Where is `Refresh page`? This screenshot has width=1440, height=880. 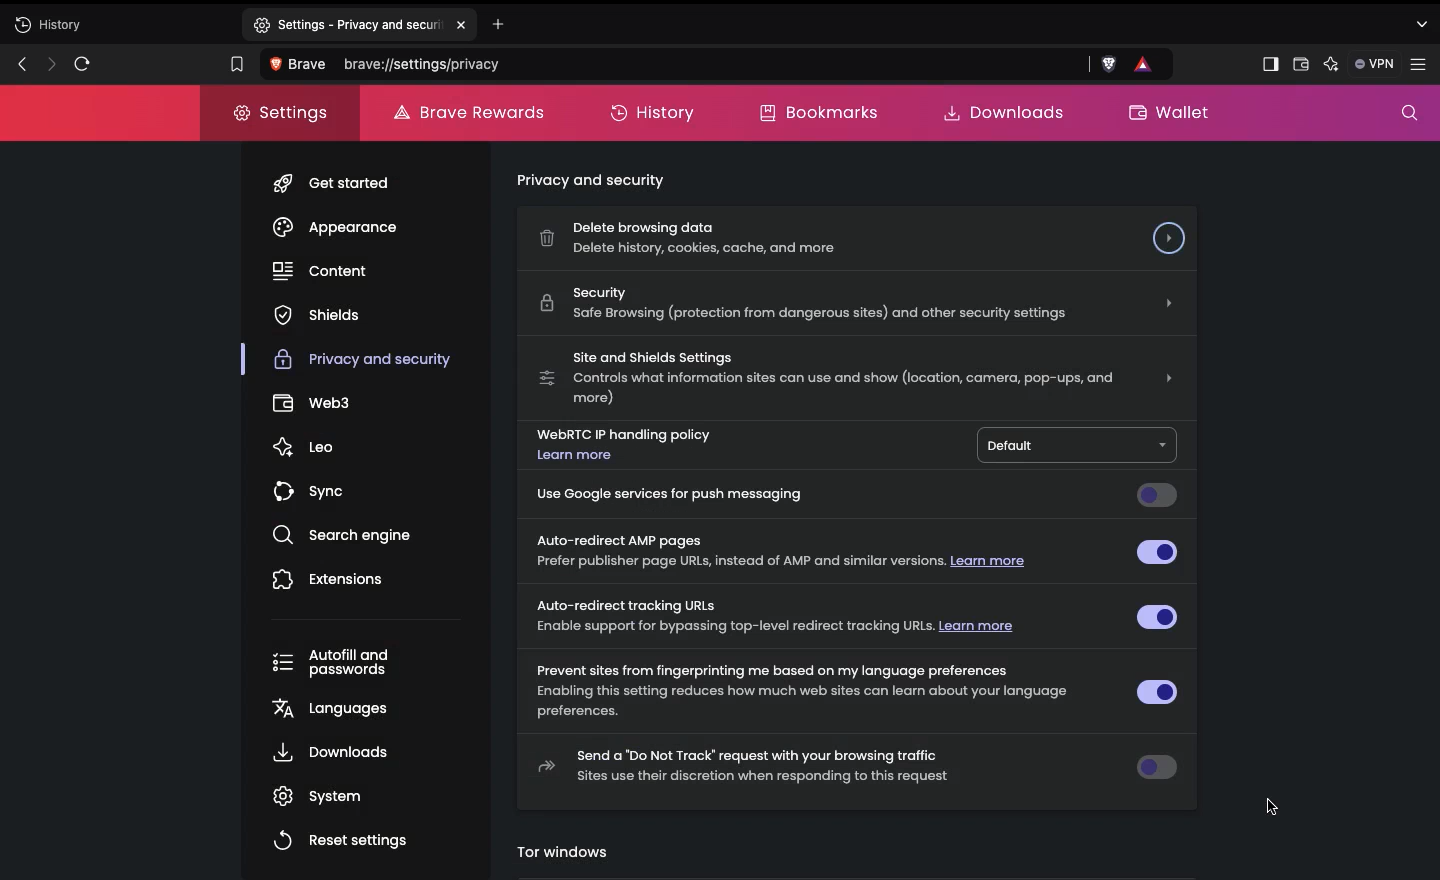
Refresh page is located at coordinates (82, 63).